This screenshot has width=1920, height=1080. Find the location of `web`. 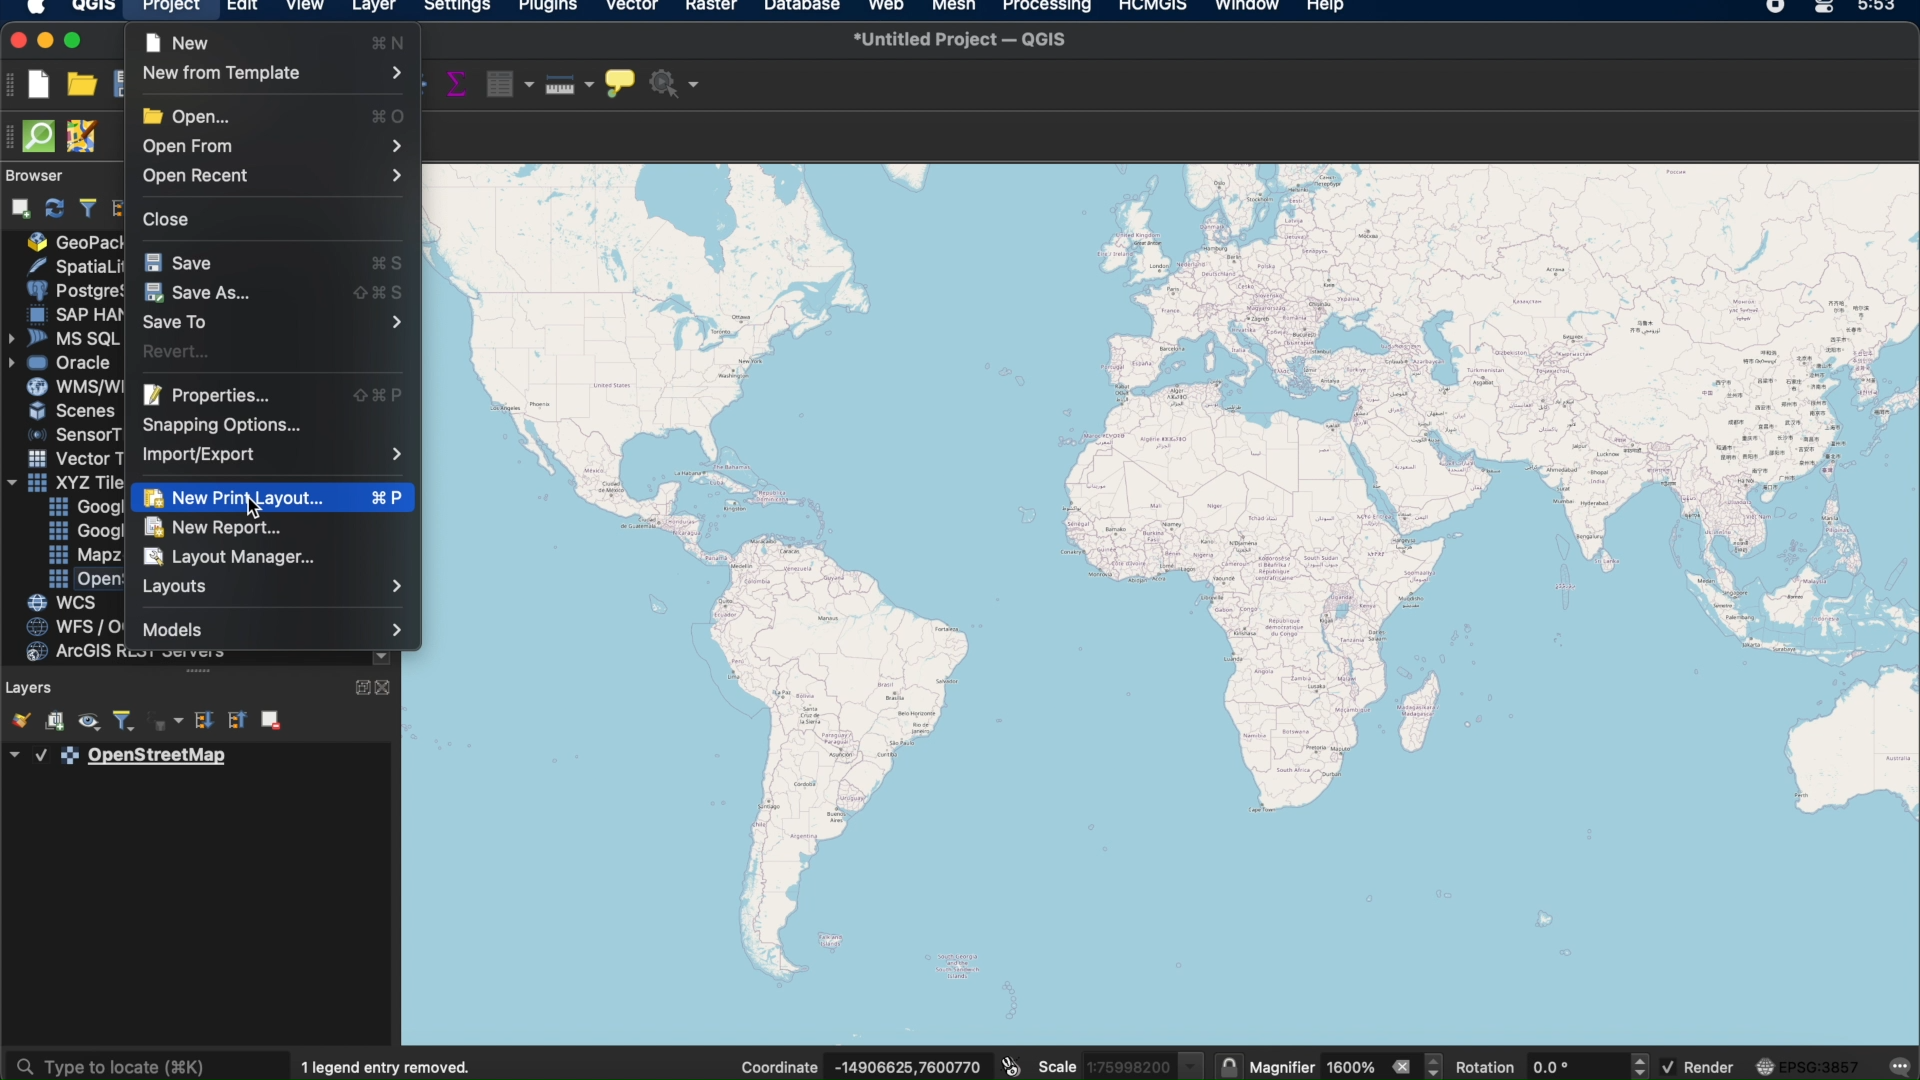

web is located at coordinates (886, 8).